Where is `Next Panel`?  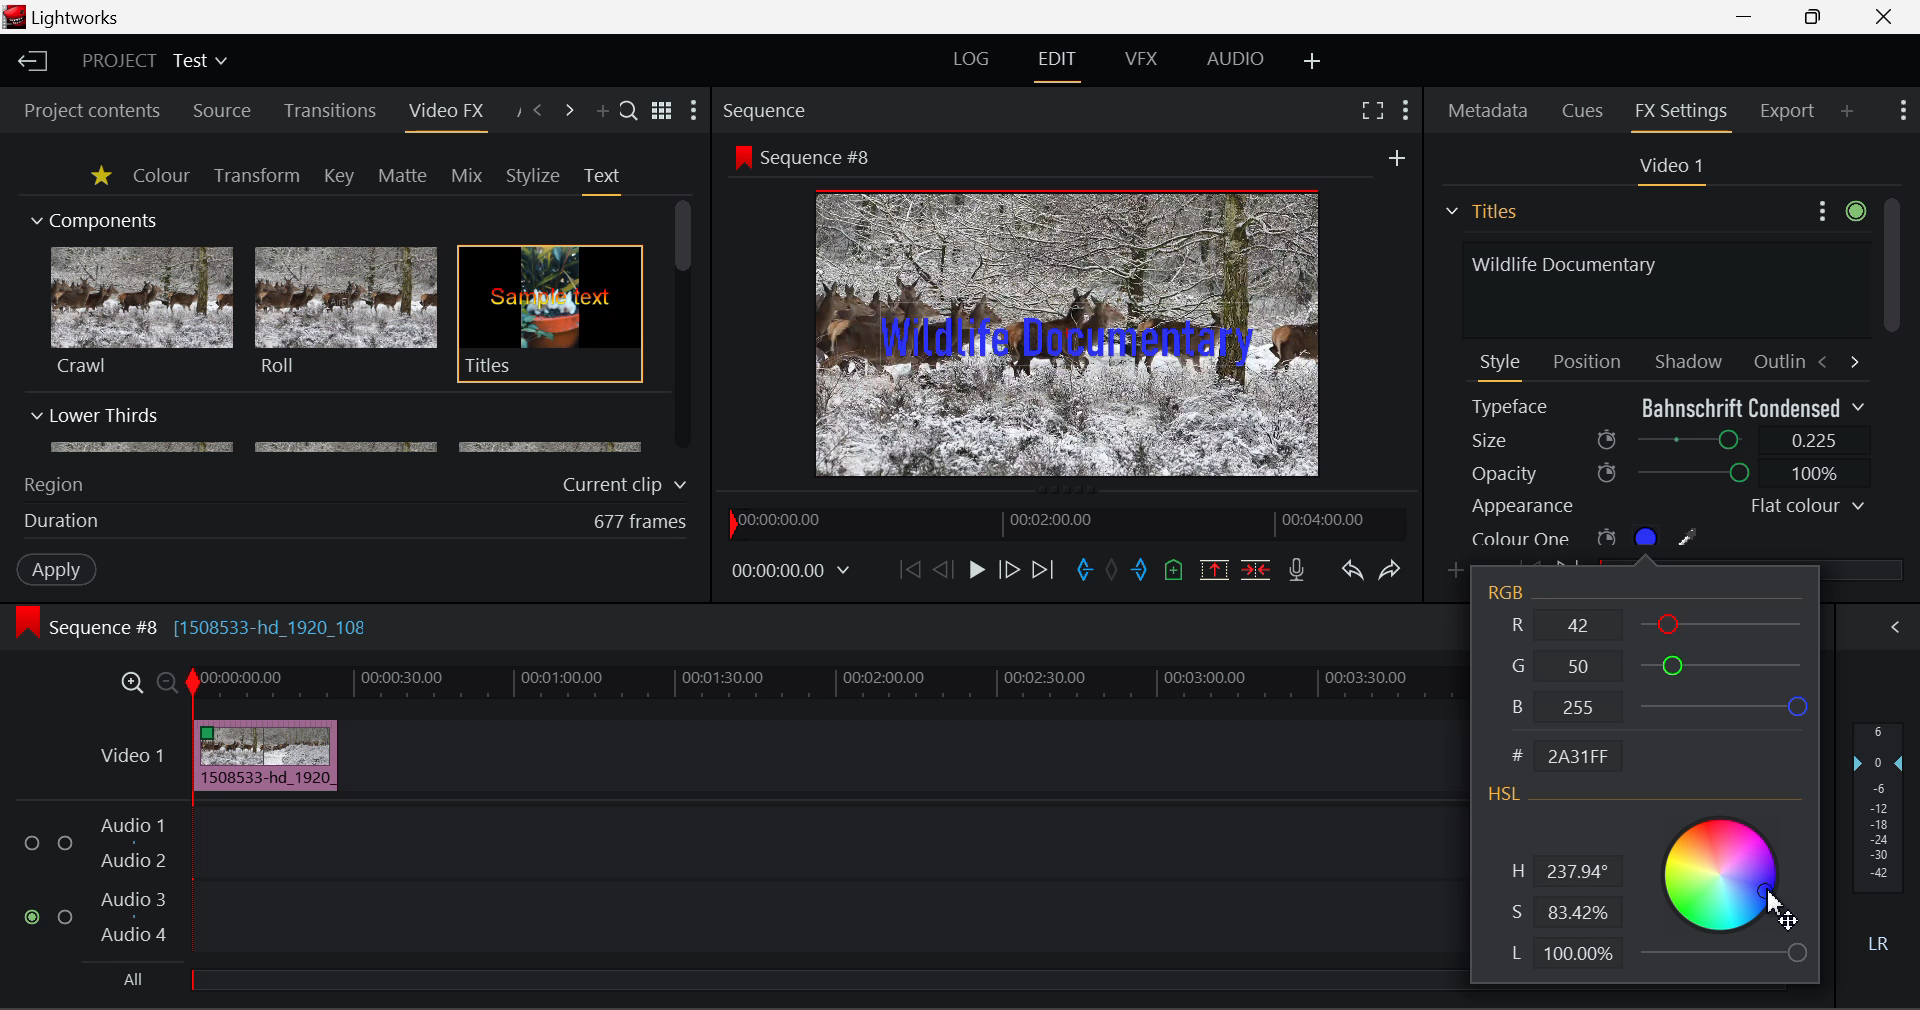 Next Panel is located at coordinates (572, 112).